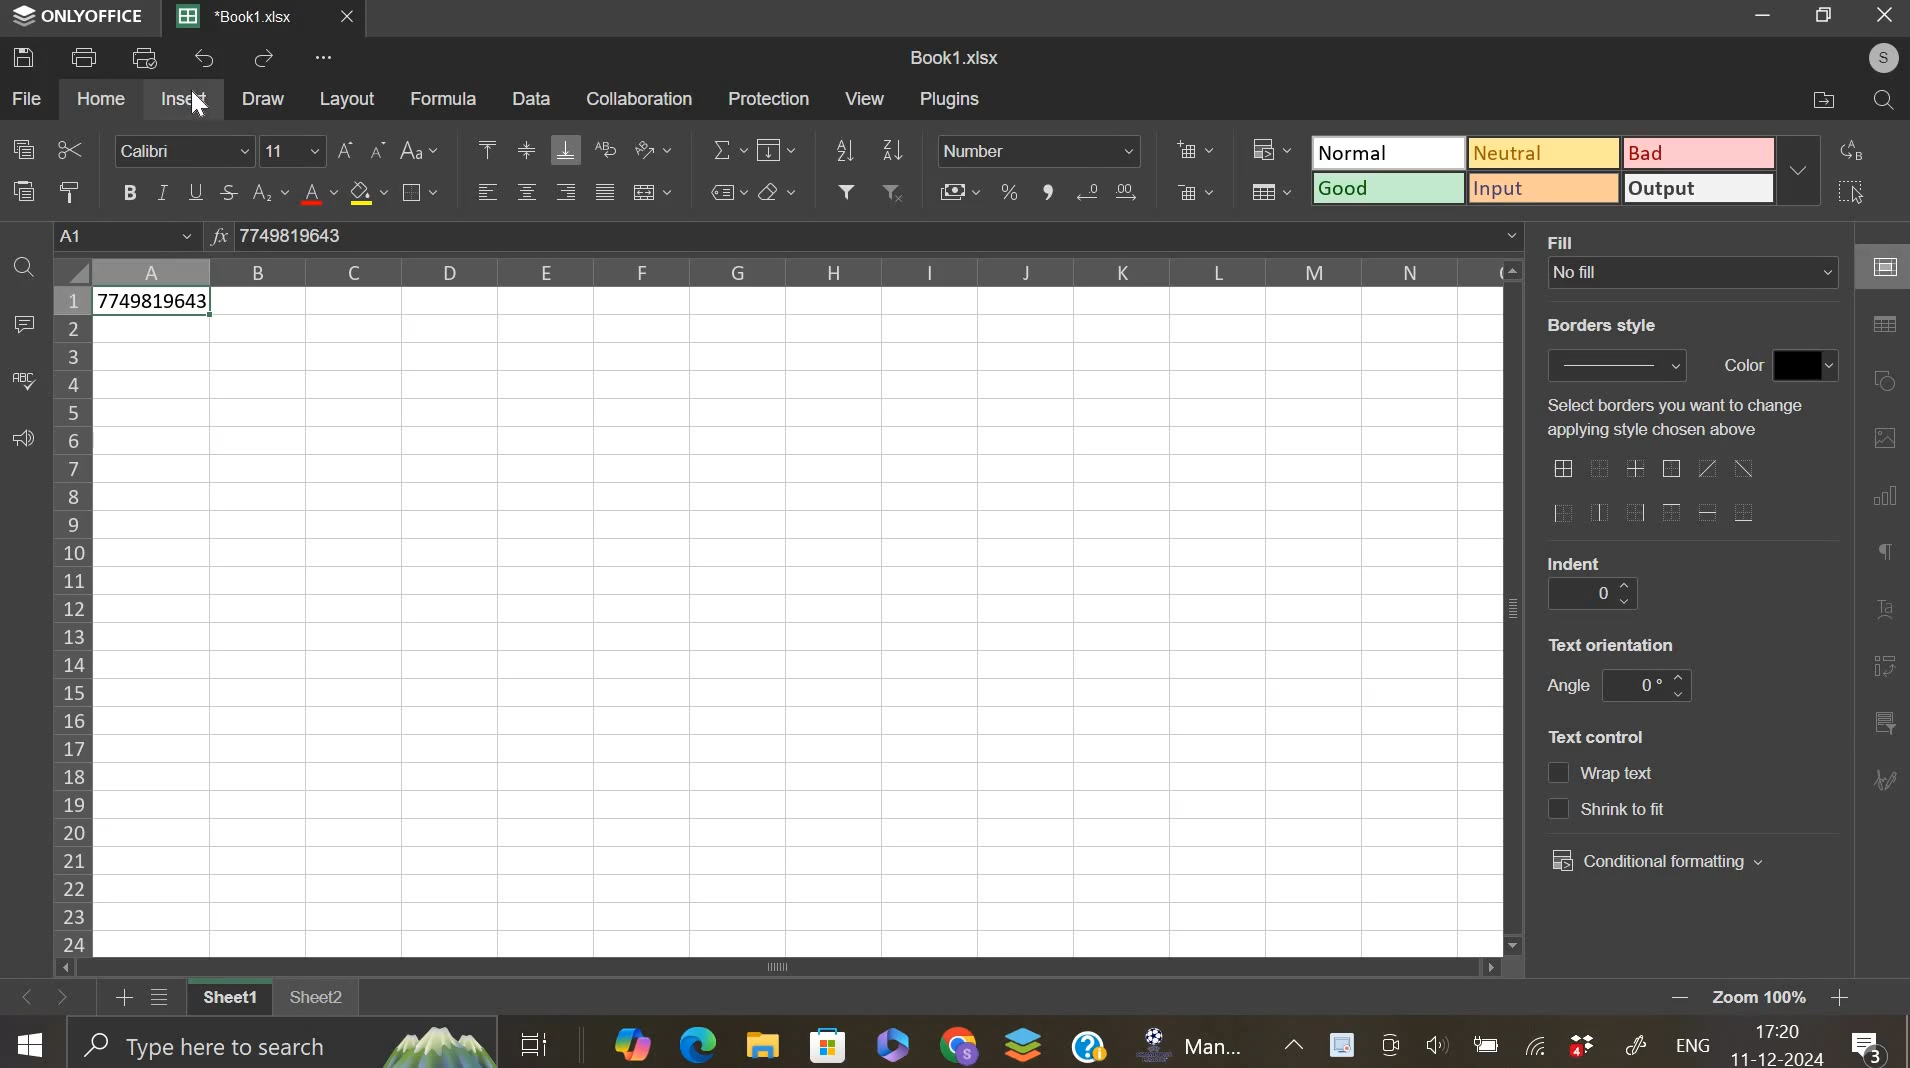 The image size is (1910, 1068). What do you see at coordinates (1874, 57) in the screenshot?
I see `user` at bounding box center [1874, 57].